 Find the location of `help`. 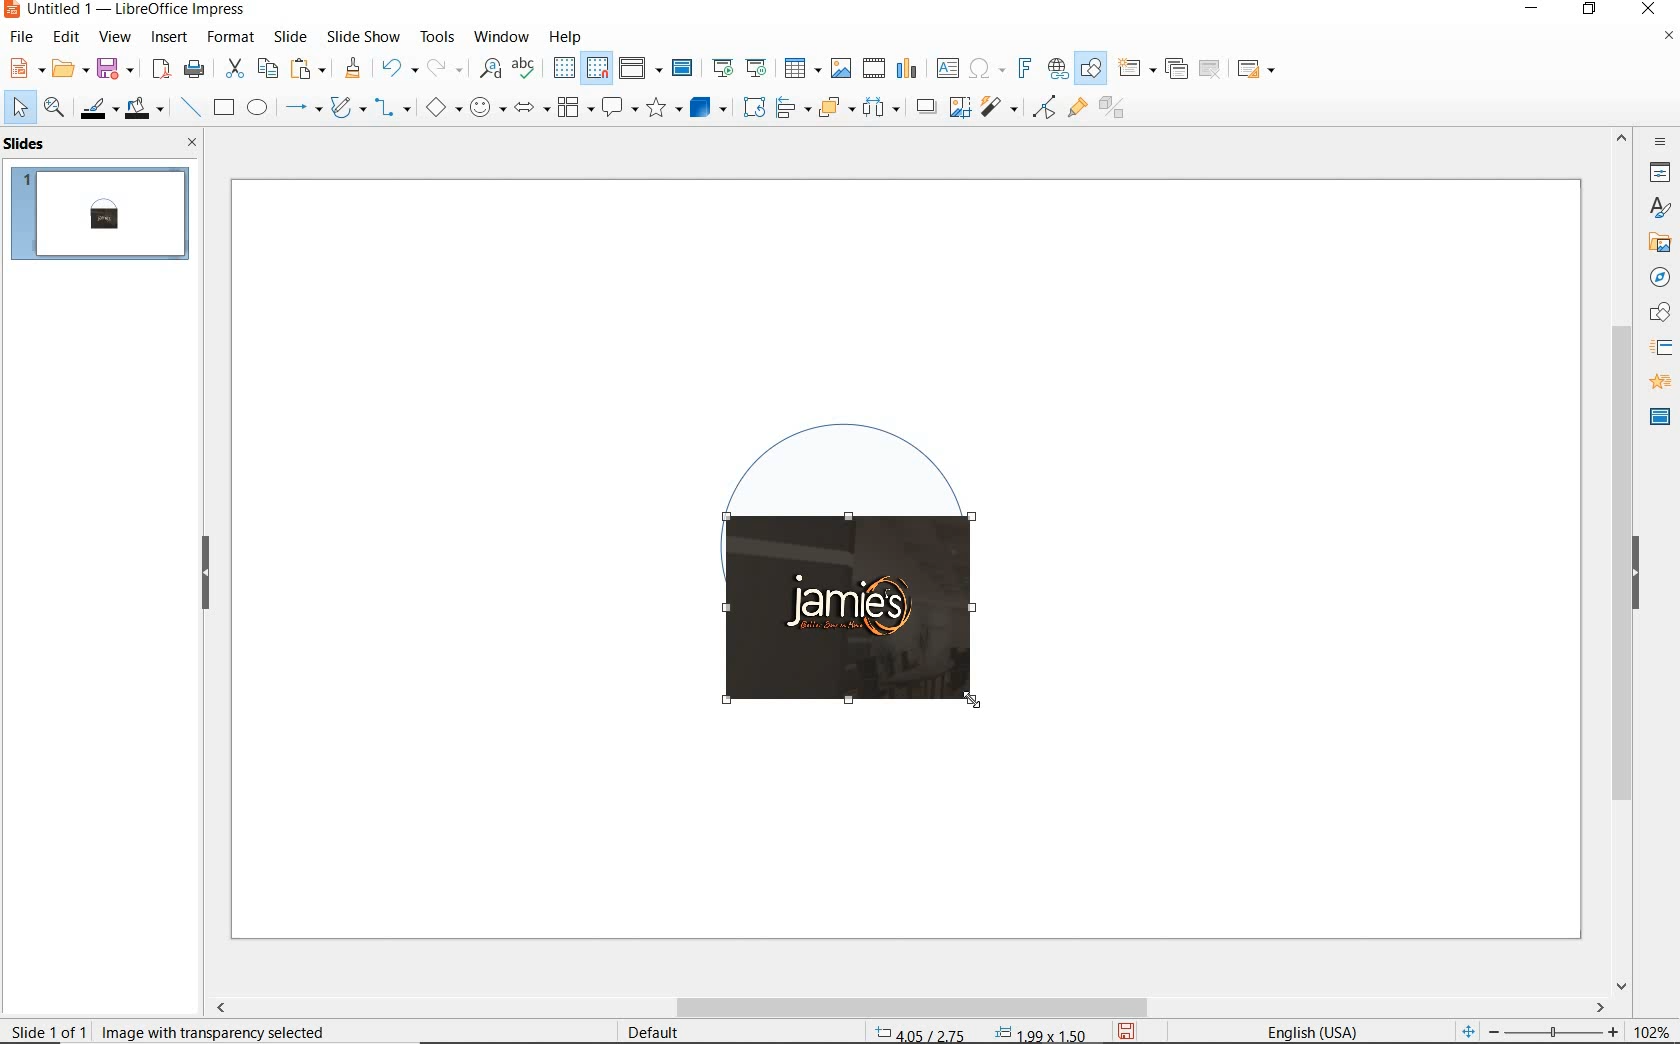

help is located at coordinates (568, 34).